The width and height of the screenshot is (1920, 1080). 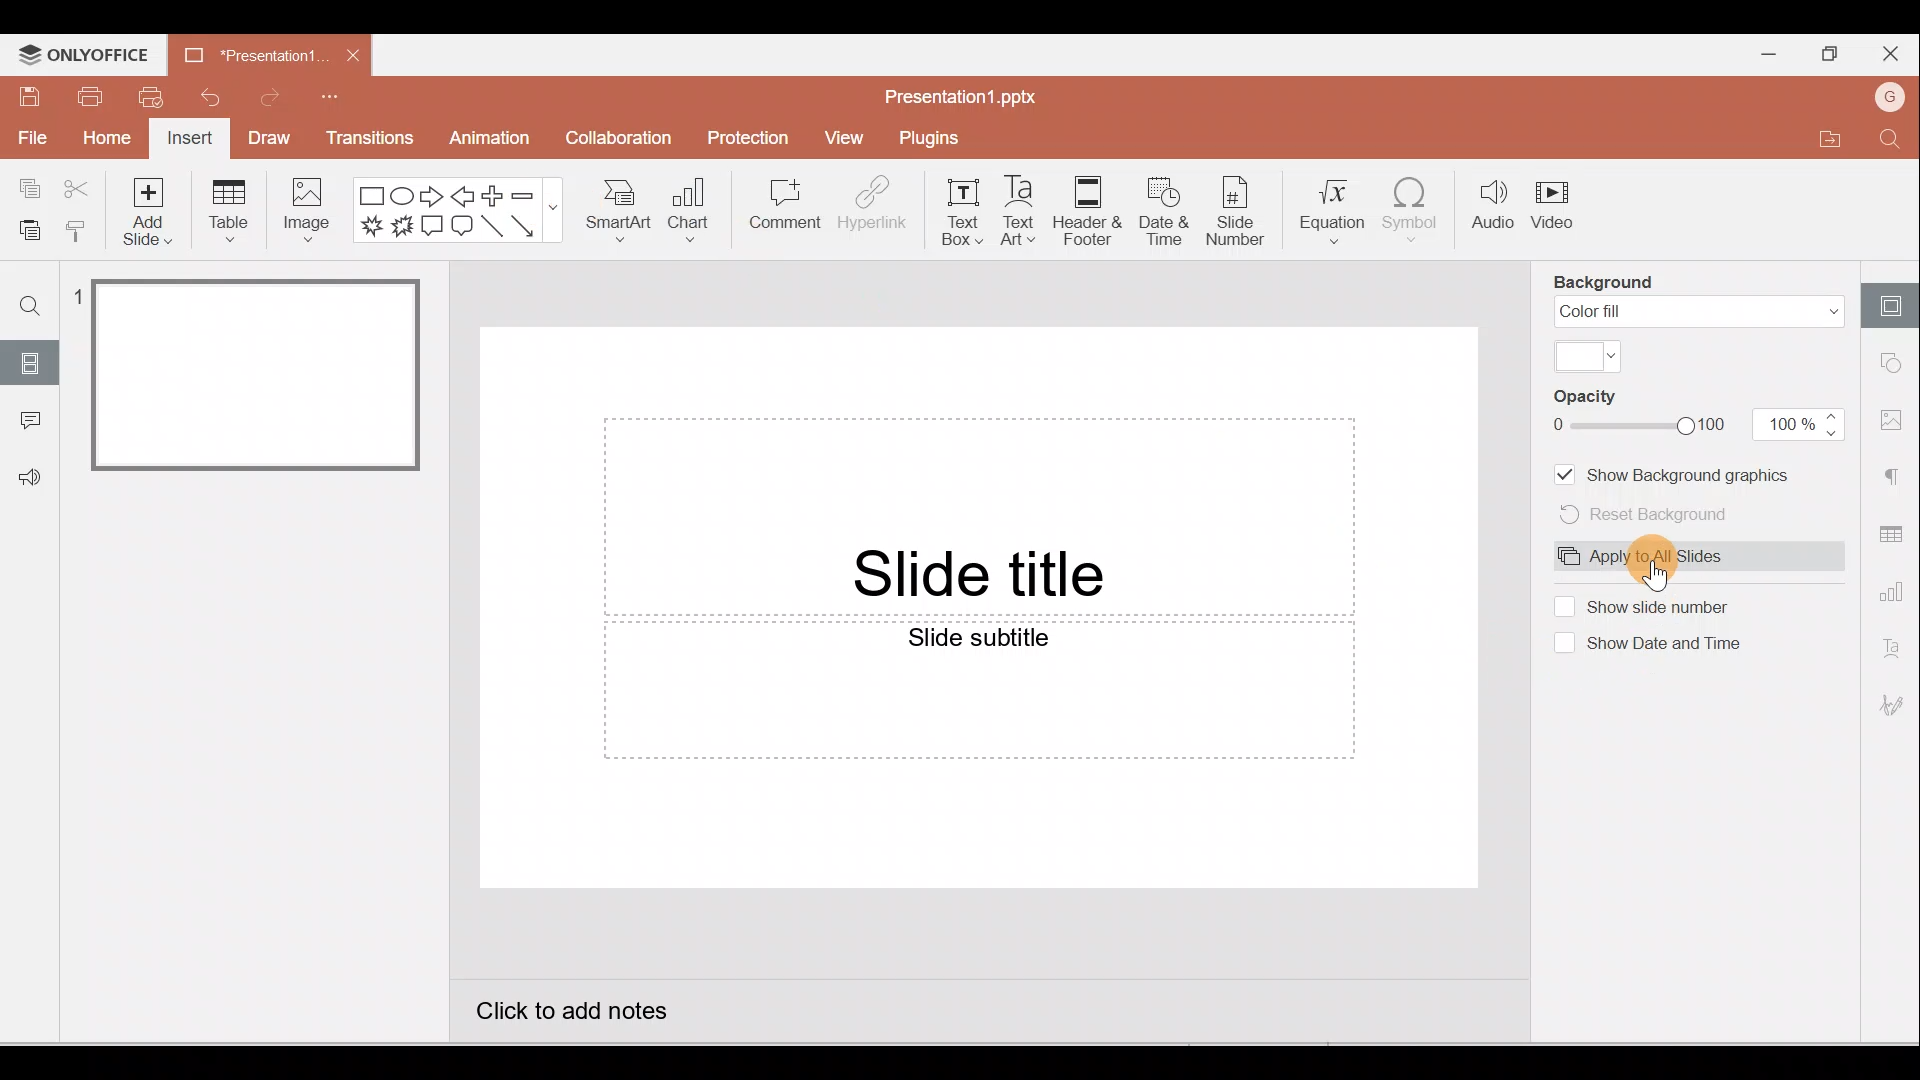 I want to click on Select colour, so click(x=1589, y=356).